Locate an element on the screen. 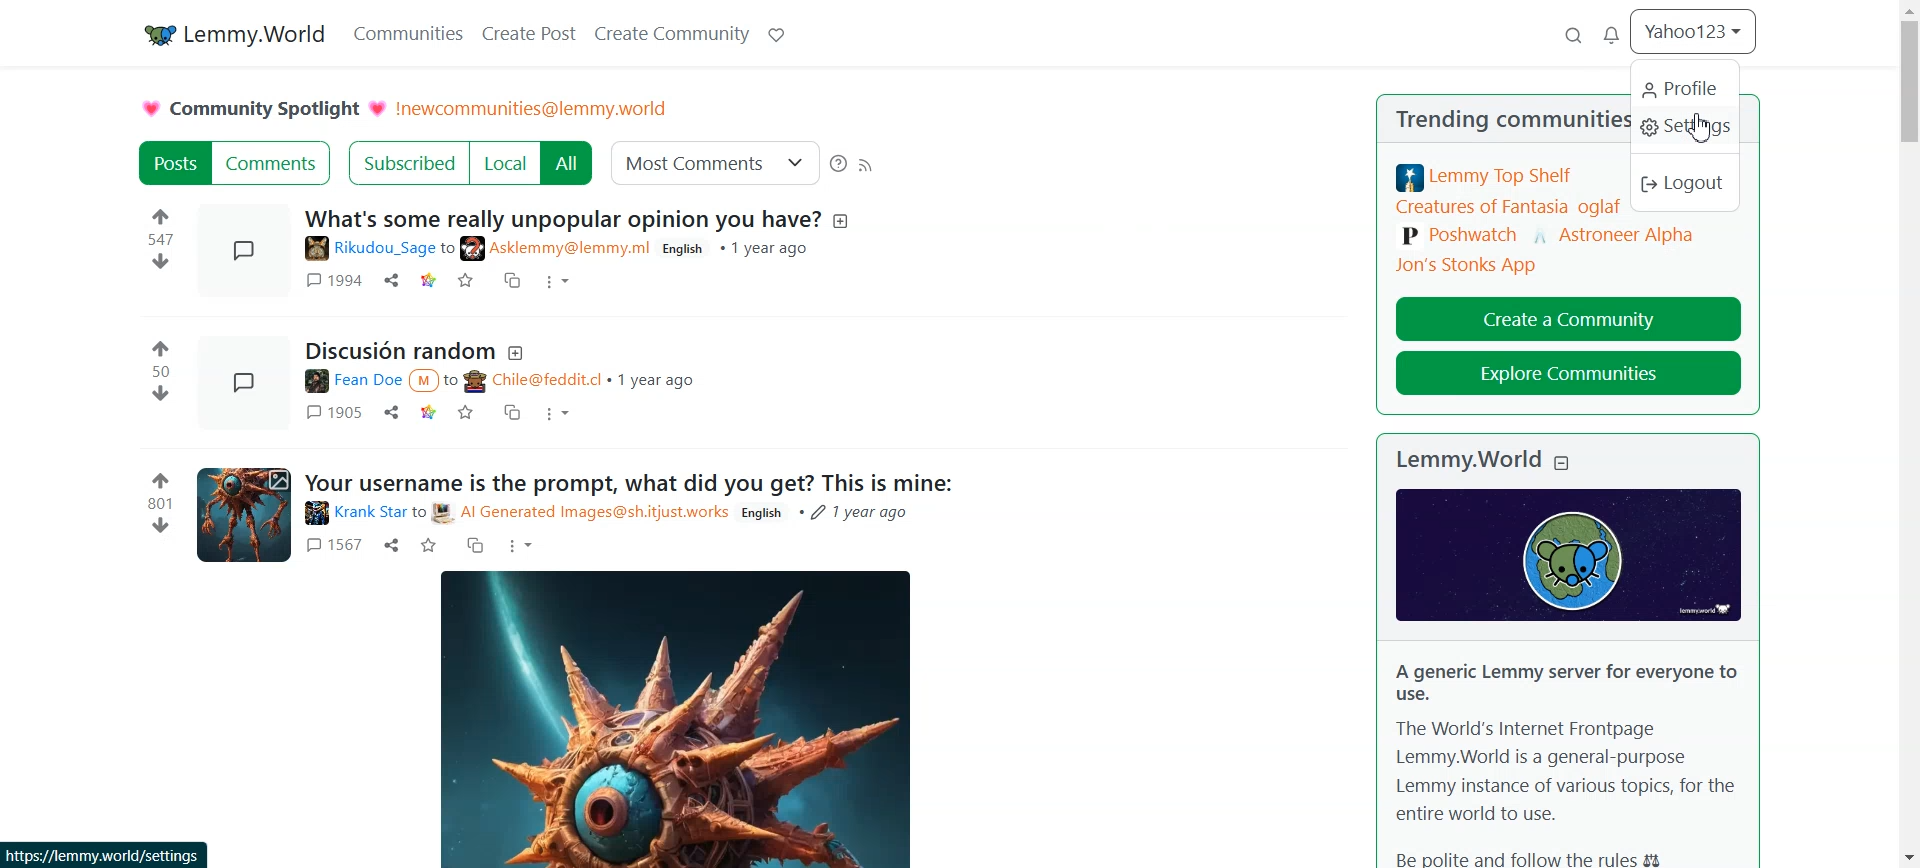 The image size is (1920, 868). downvote is located at coordinates (160, 526).